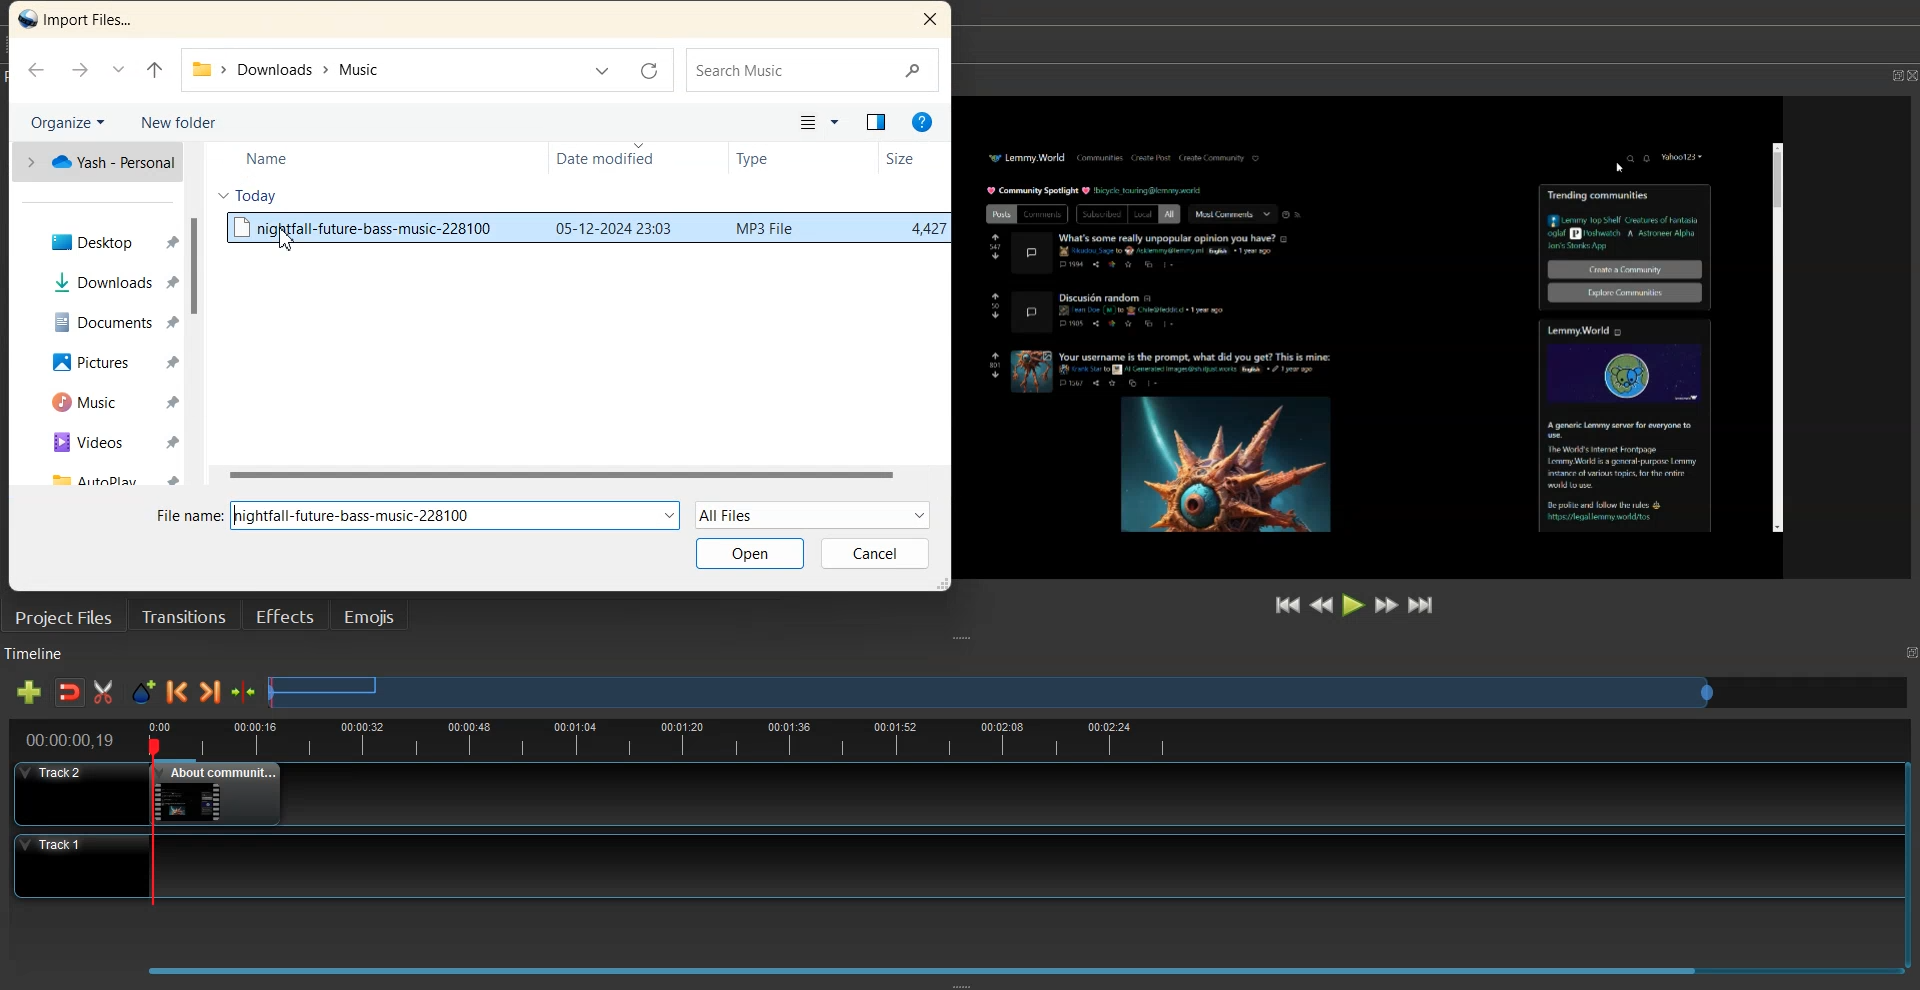  Describe the element at coordinates (1387, 604) in the screenshot. I see `Fast Forward` at that location.